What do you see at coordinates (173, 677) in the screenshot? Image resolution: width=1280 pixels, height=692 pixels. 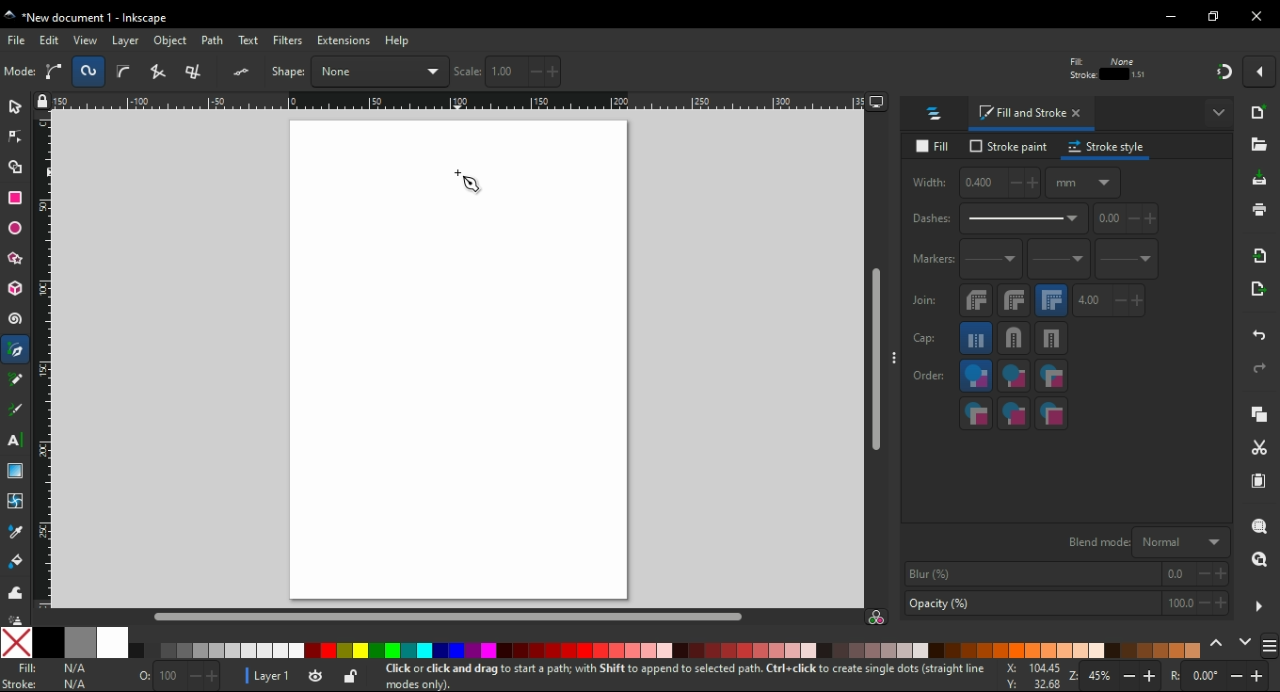 I see `Size` at bounding box center [173, 677].